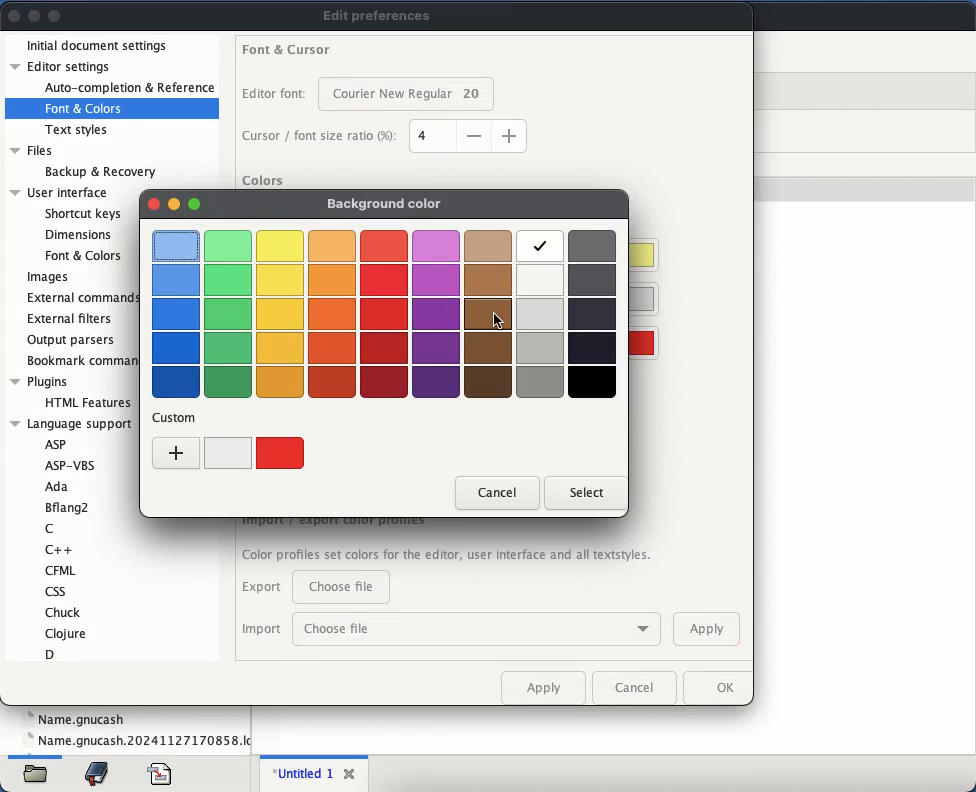  What do you see at coordinates (72, 422) in the screenshot?
I see `Language support` at bounding box center [72, 422].